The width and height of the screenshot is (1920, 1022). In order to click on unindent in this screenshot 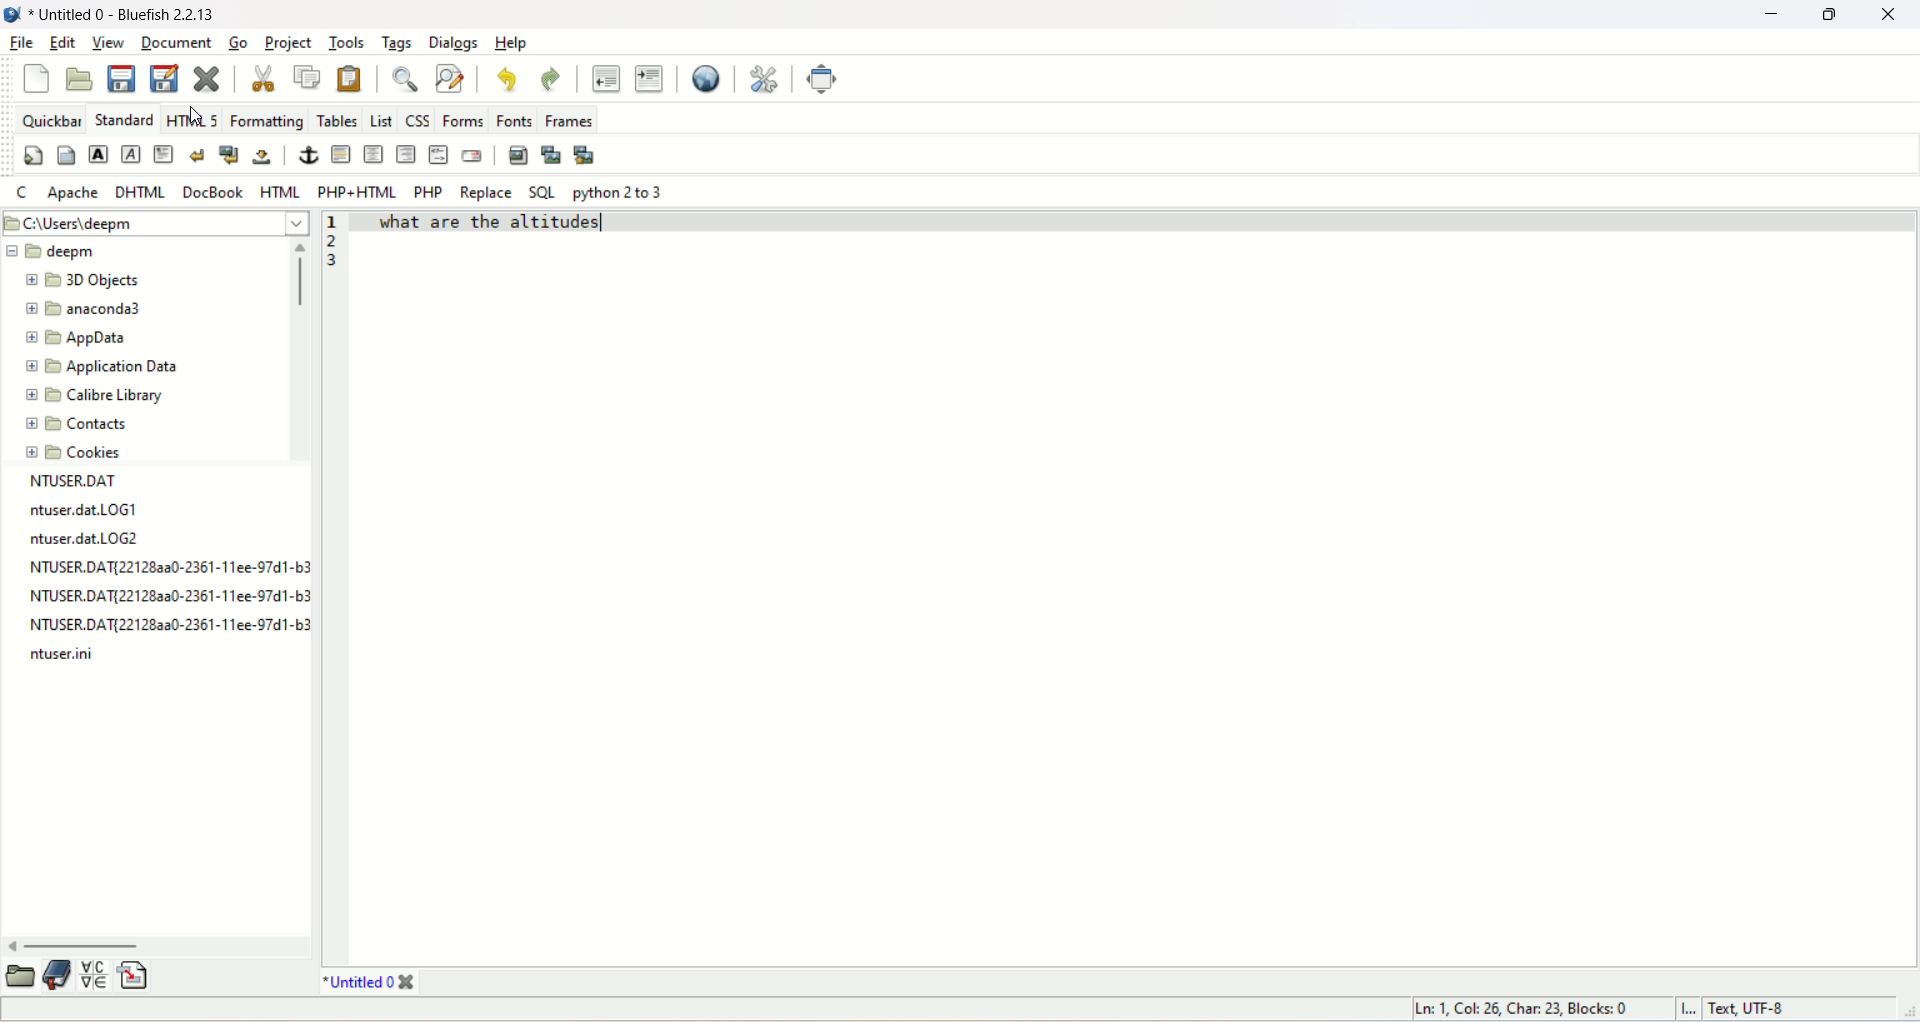, I will do `click(605, 78)`.